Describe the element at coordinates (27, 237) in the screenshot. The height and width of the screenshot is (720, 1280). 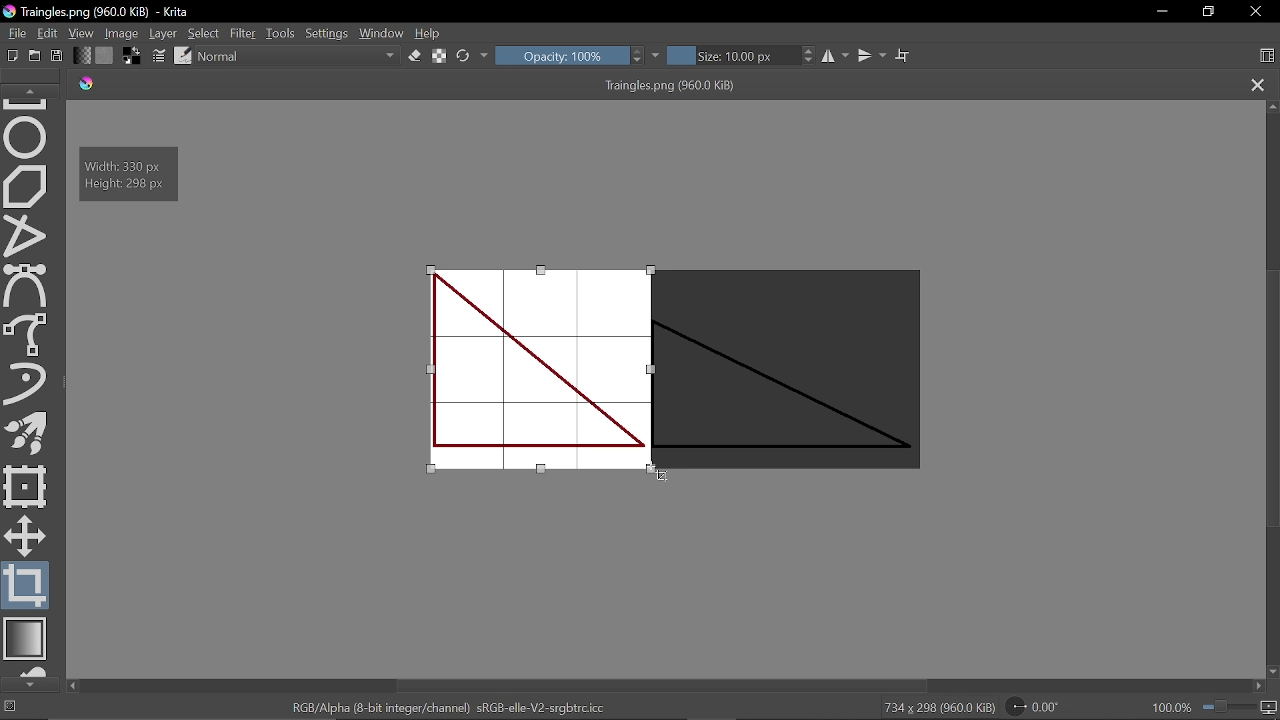
I see `Polyline tool` at that location.